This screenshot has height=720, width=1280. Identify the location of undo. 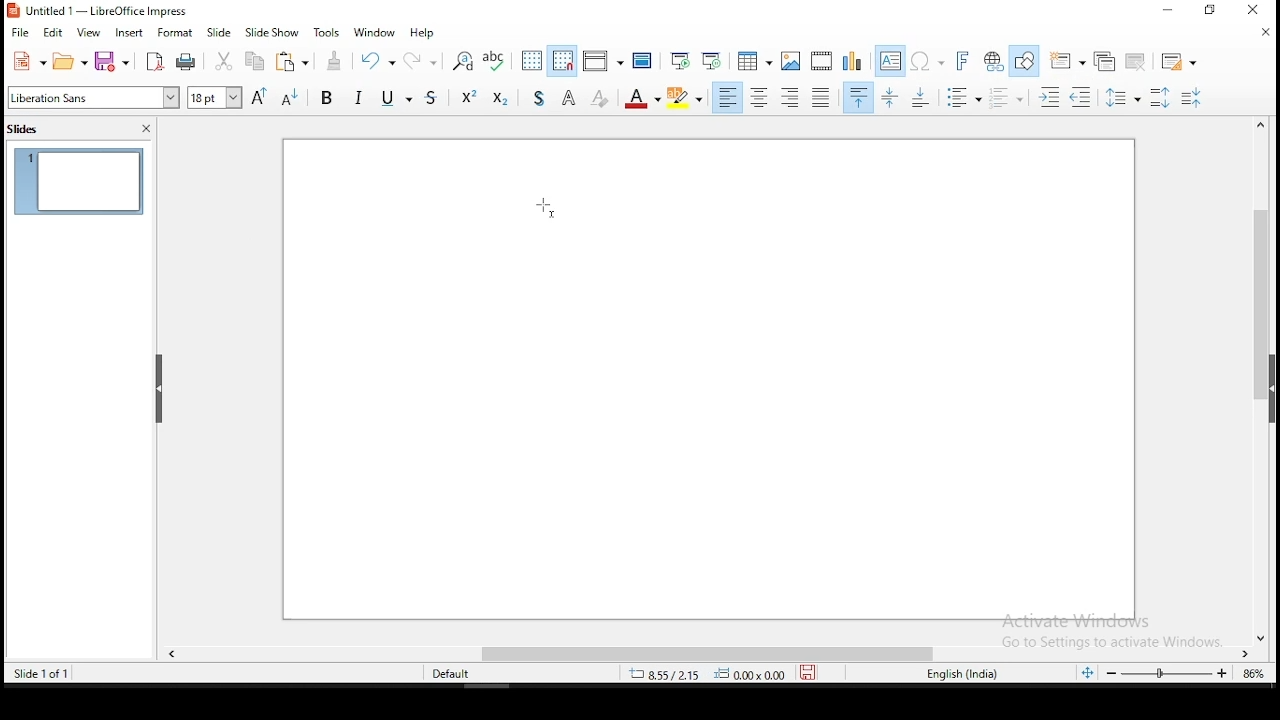
(376, 60).